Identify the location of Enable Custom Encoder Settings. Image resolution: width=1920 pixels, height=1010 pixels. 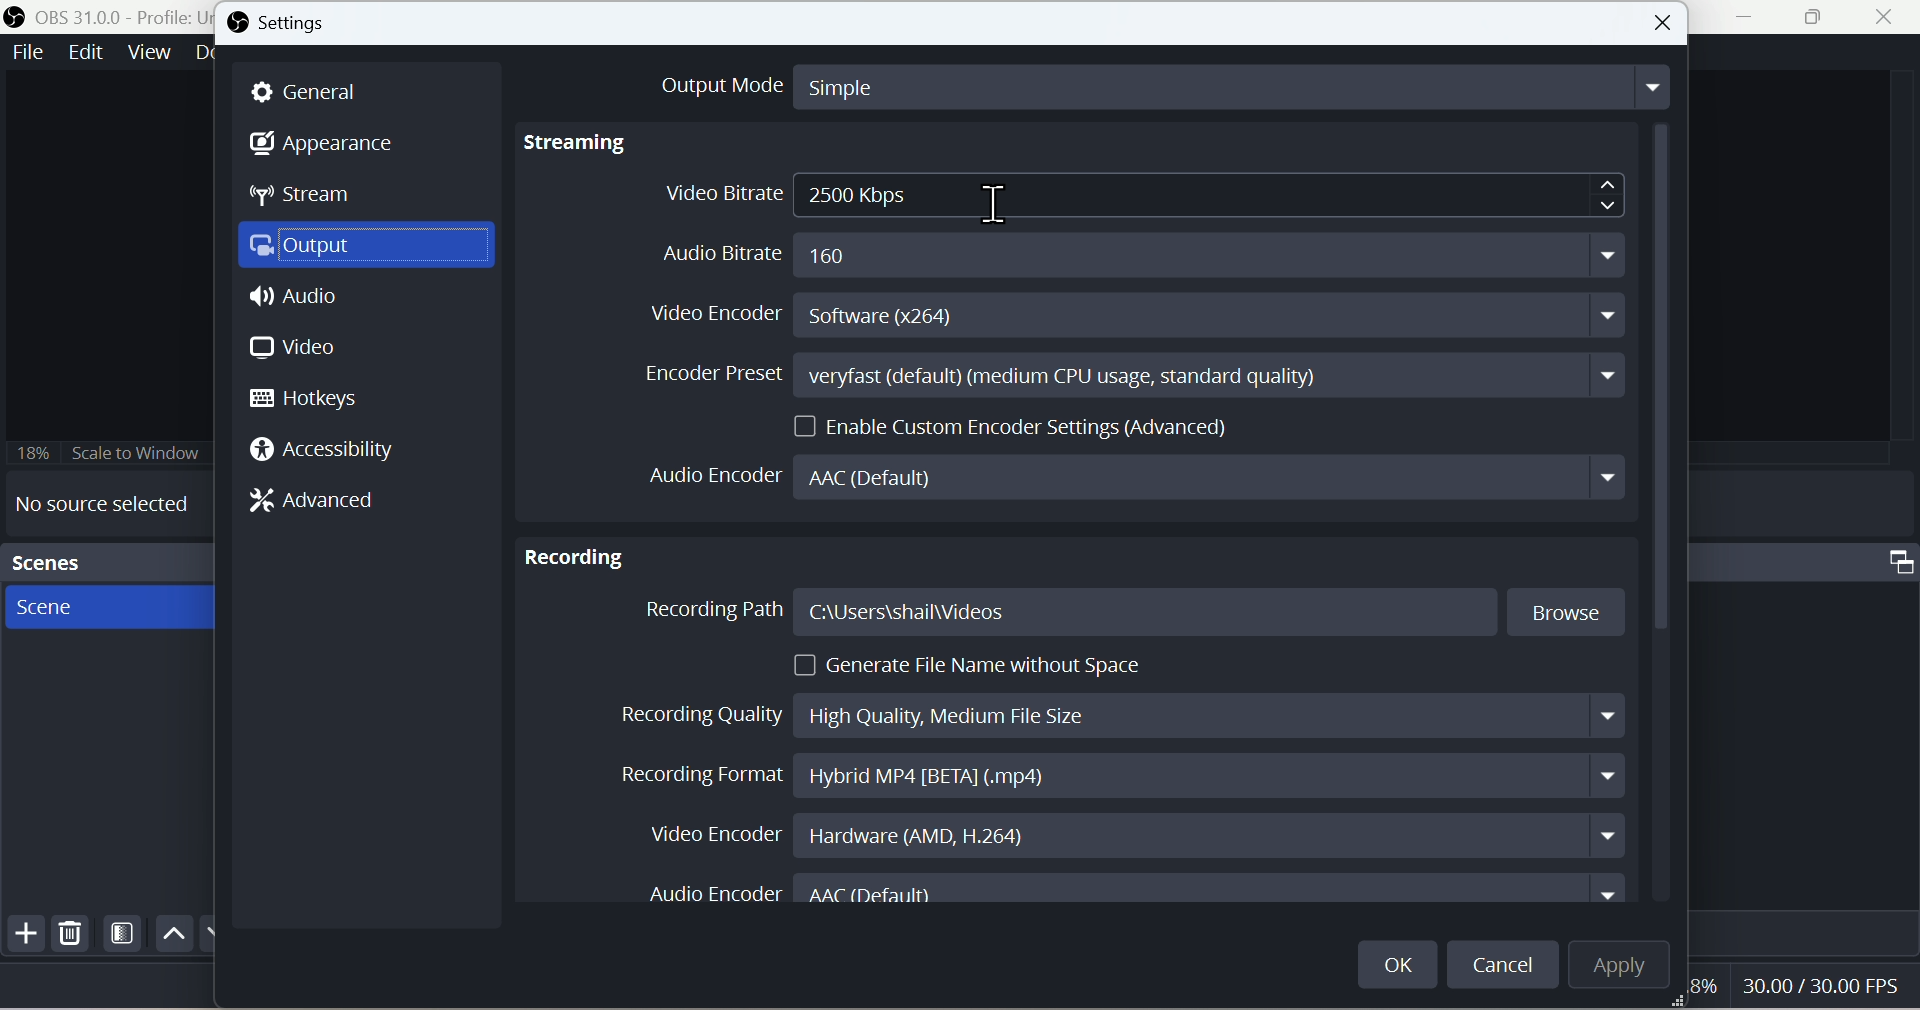
(1019, 424).